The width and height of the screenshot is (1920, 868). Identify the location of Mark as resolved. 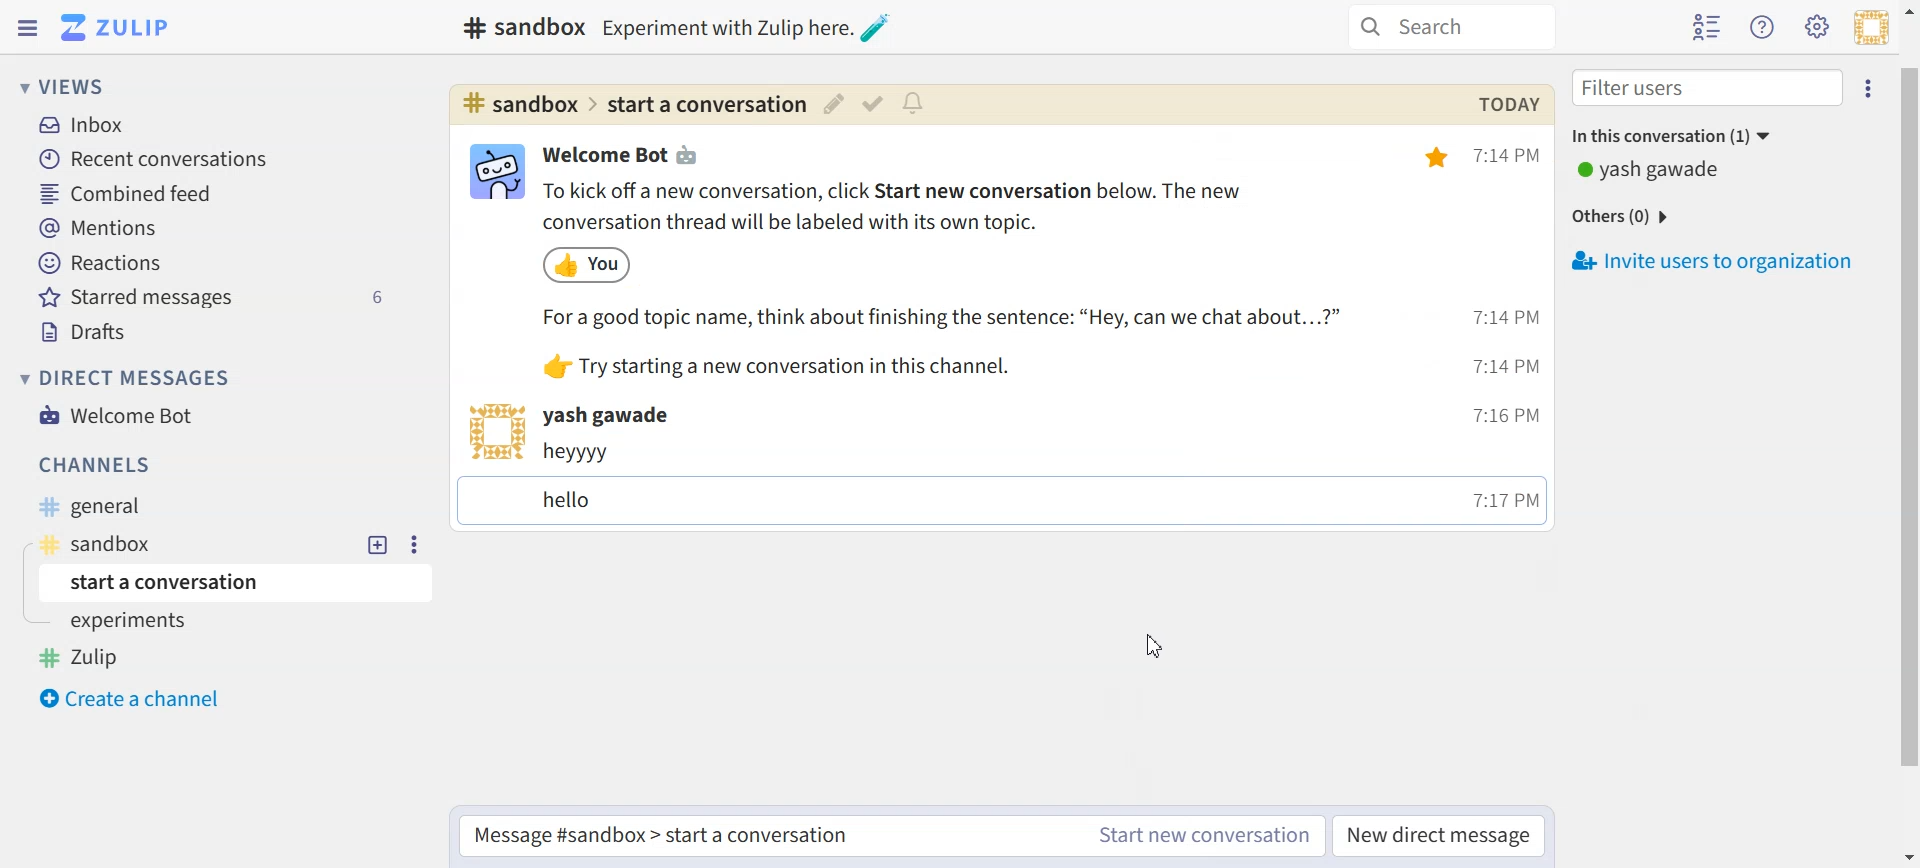
(871, 104).